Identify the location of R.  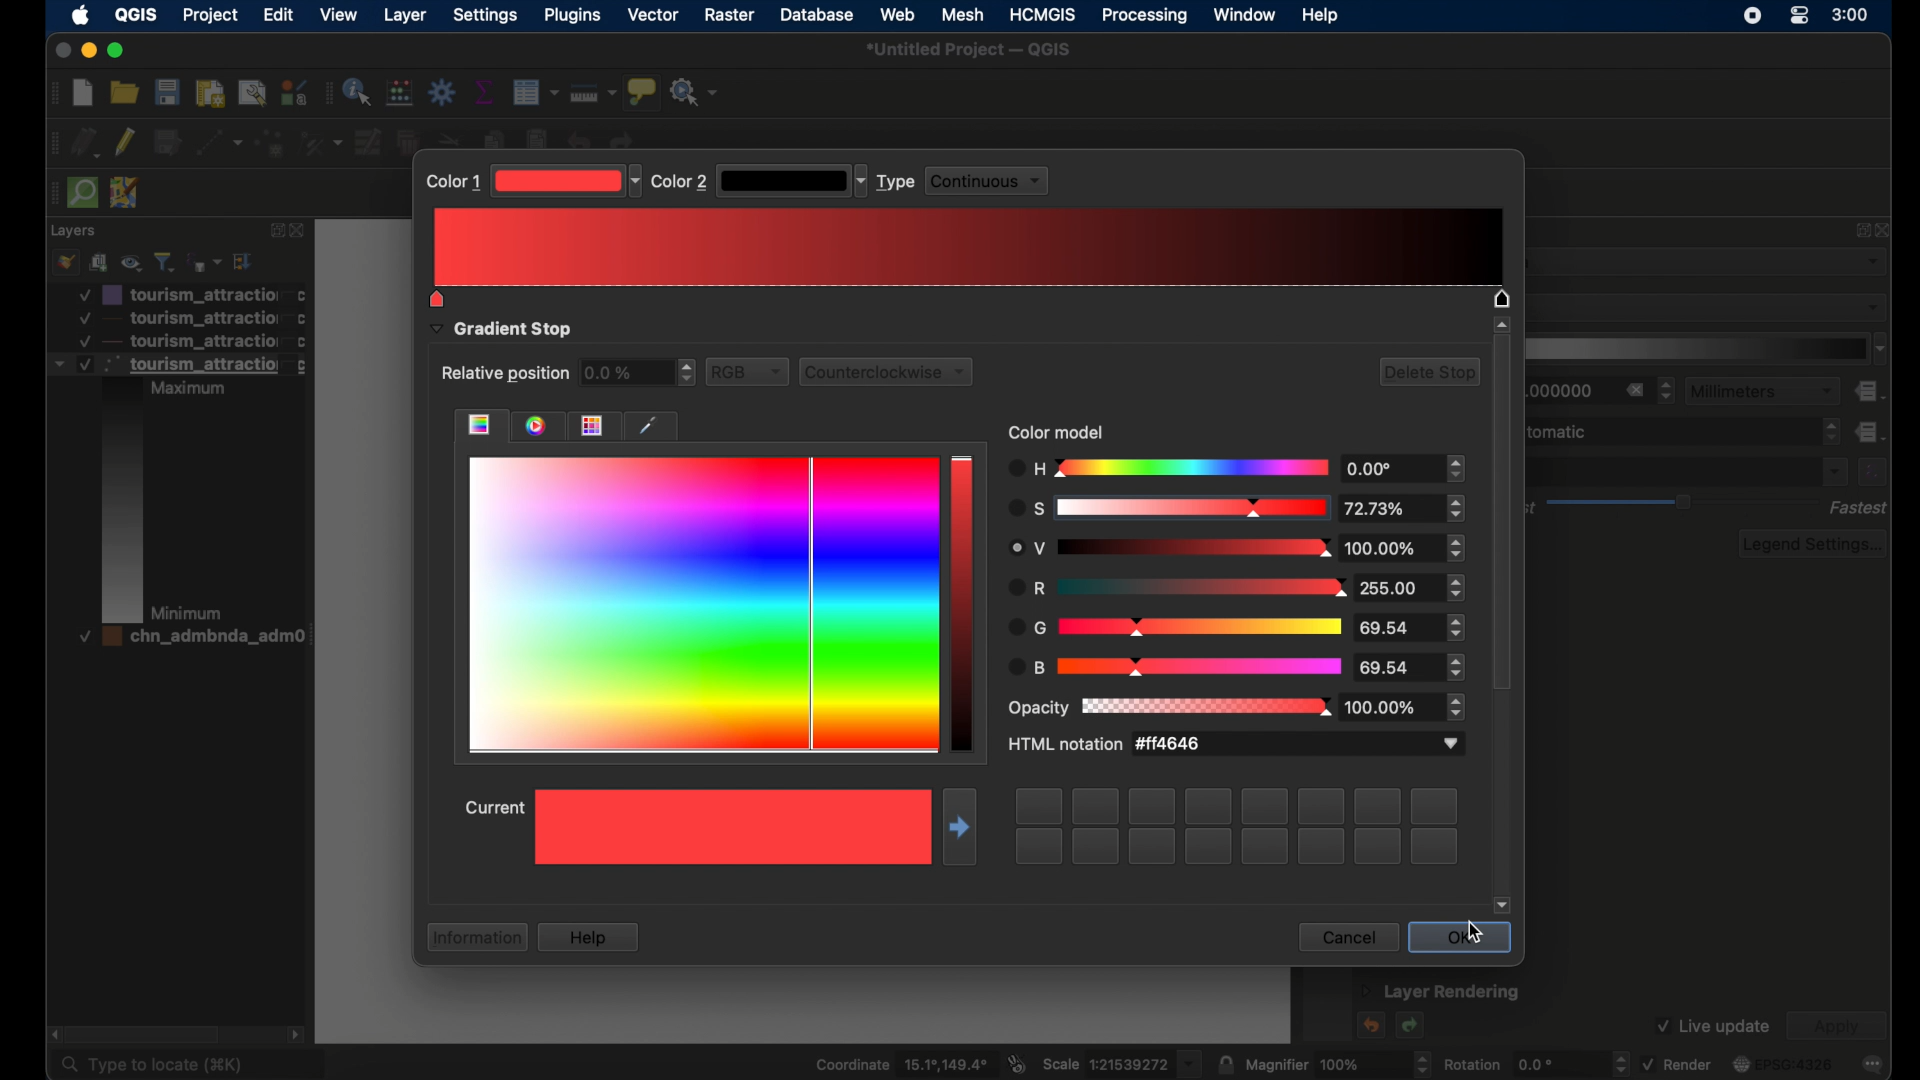
(1023, 547).